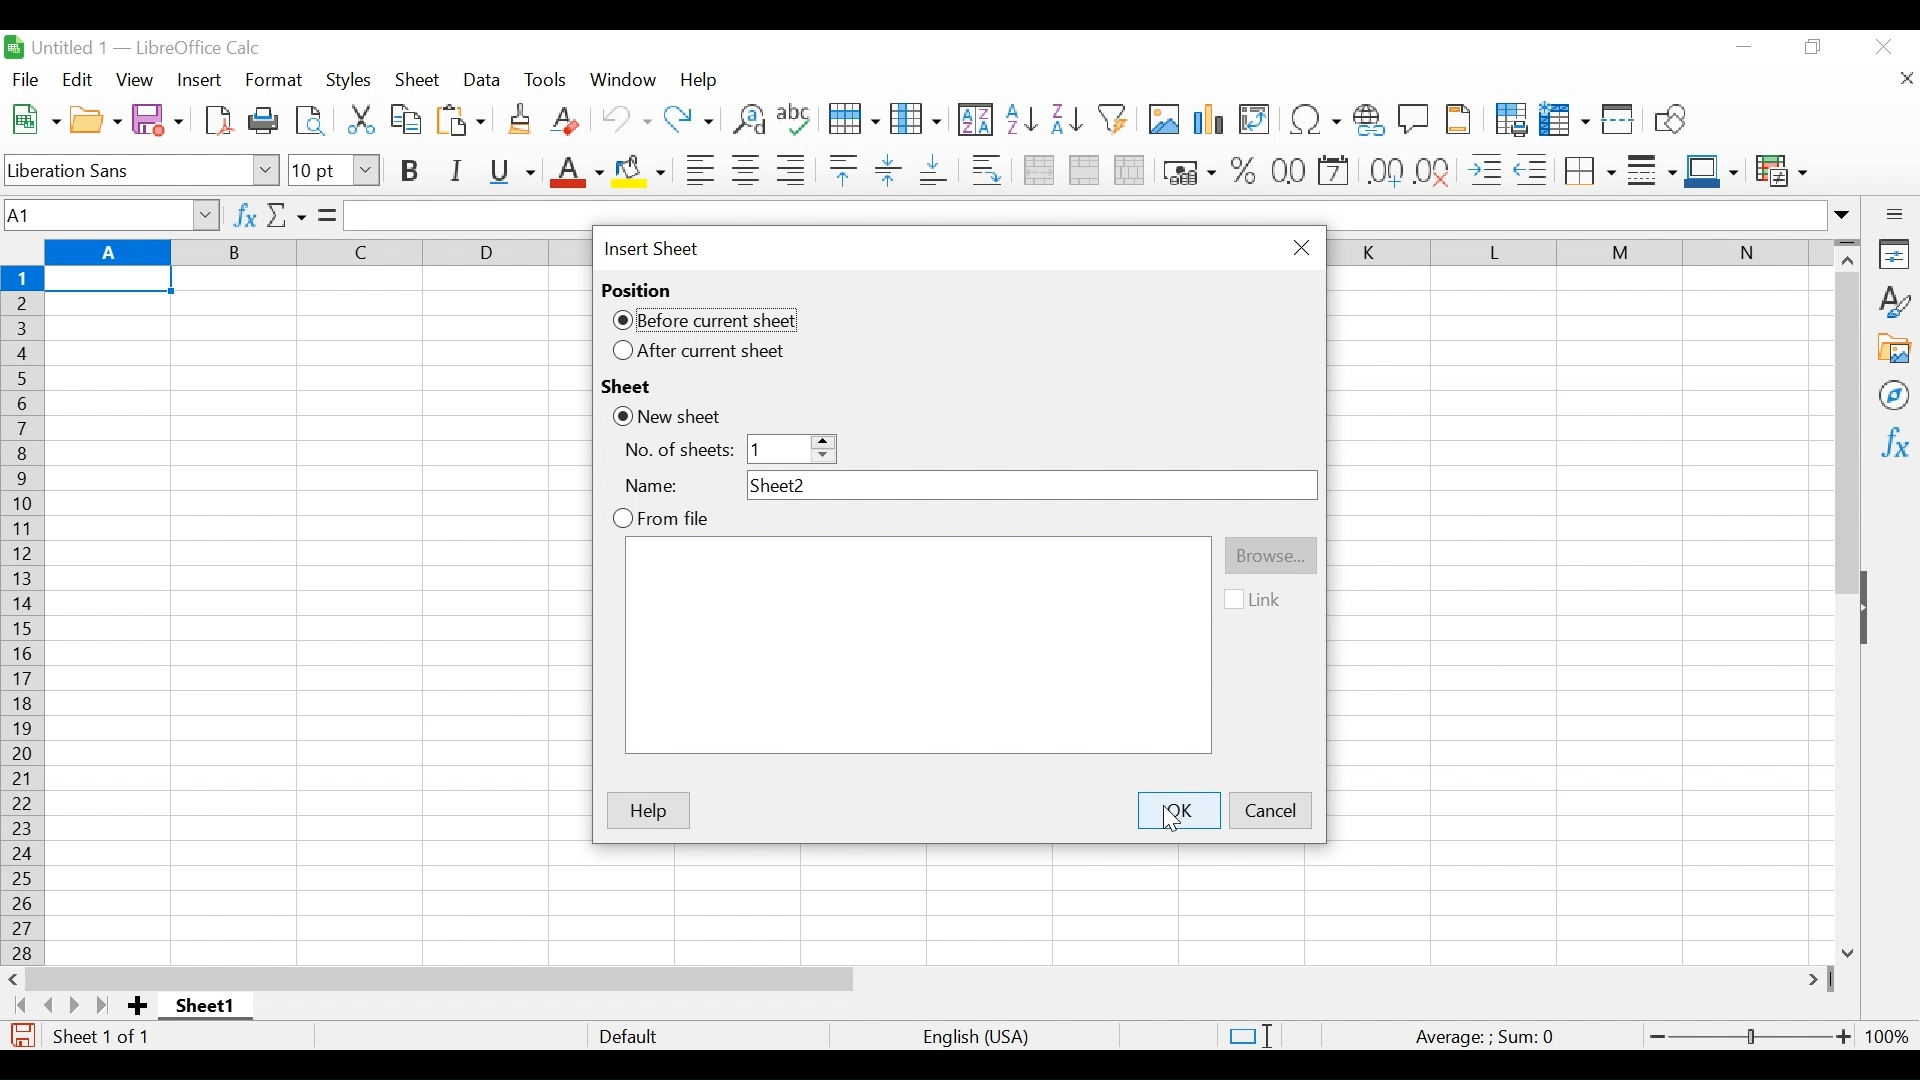 The image size is (1920, 1080). I want to click on Close, so click(1882, 49).